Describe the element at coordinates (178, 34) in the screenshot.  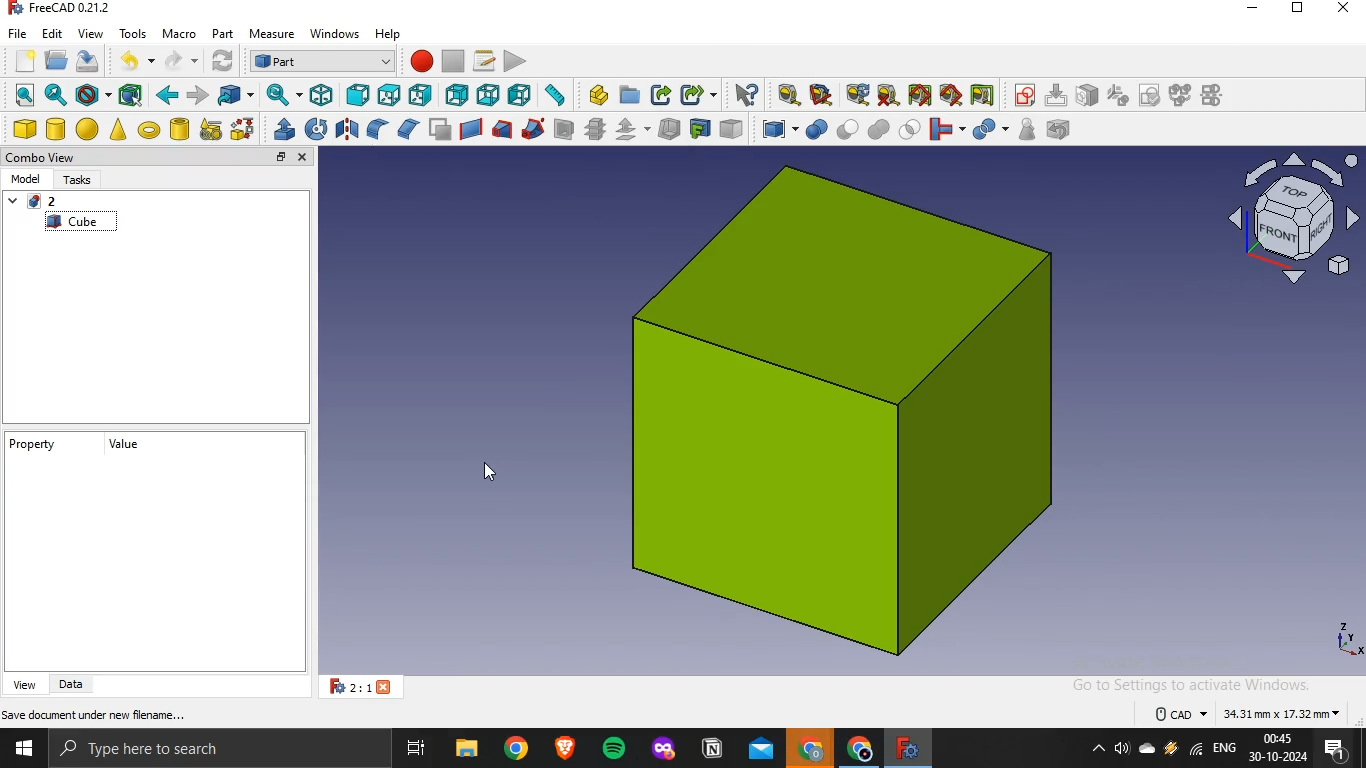
I see `macro` at that location.